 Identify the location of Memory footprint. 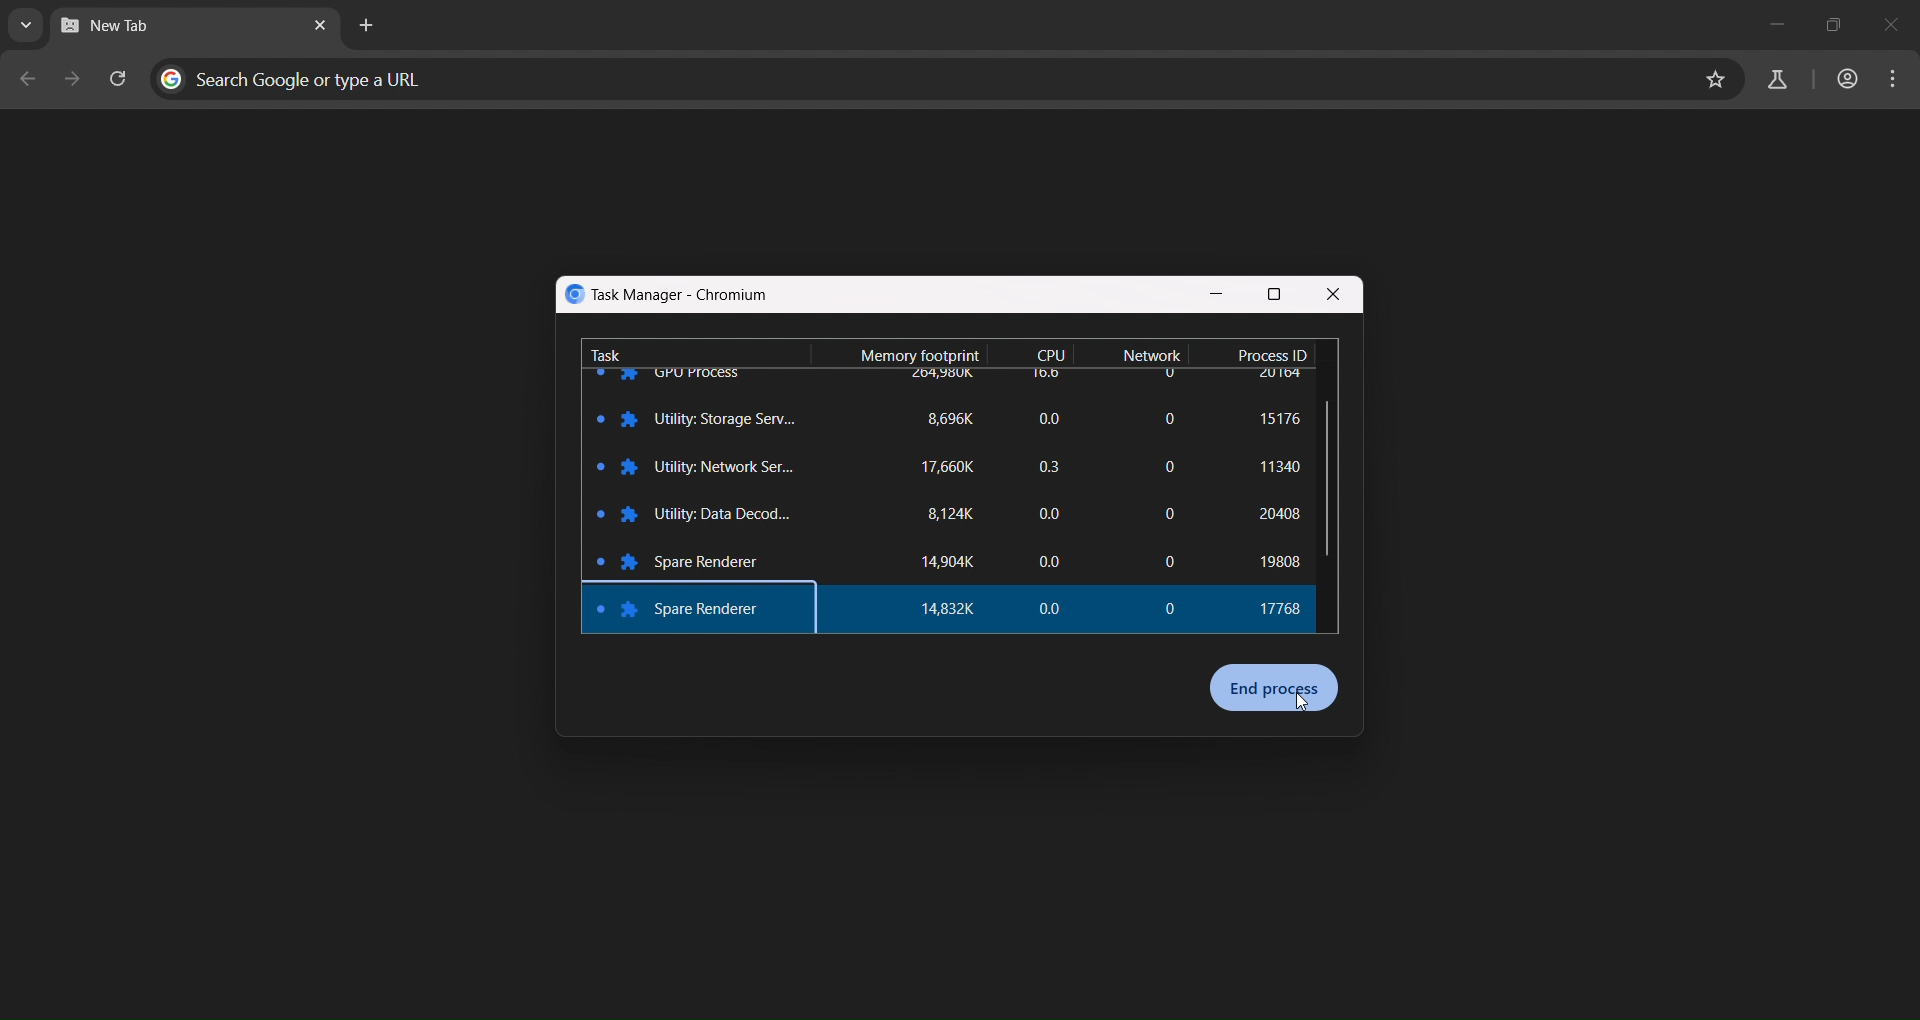
(913, 350).